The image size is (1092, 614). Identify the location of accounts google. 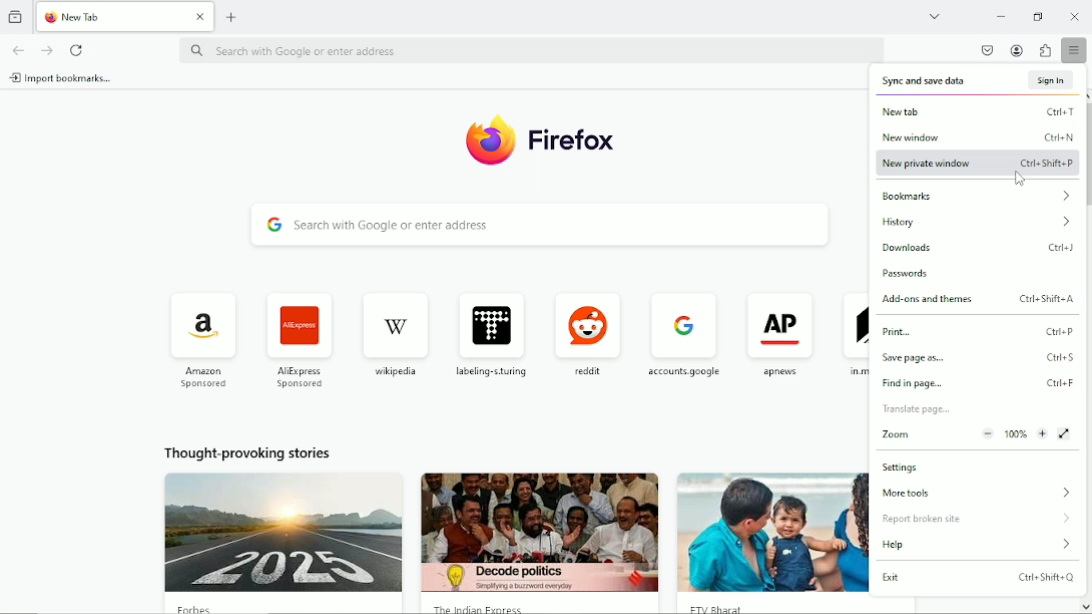
(686, 332).